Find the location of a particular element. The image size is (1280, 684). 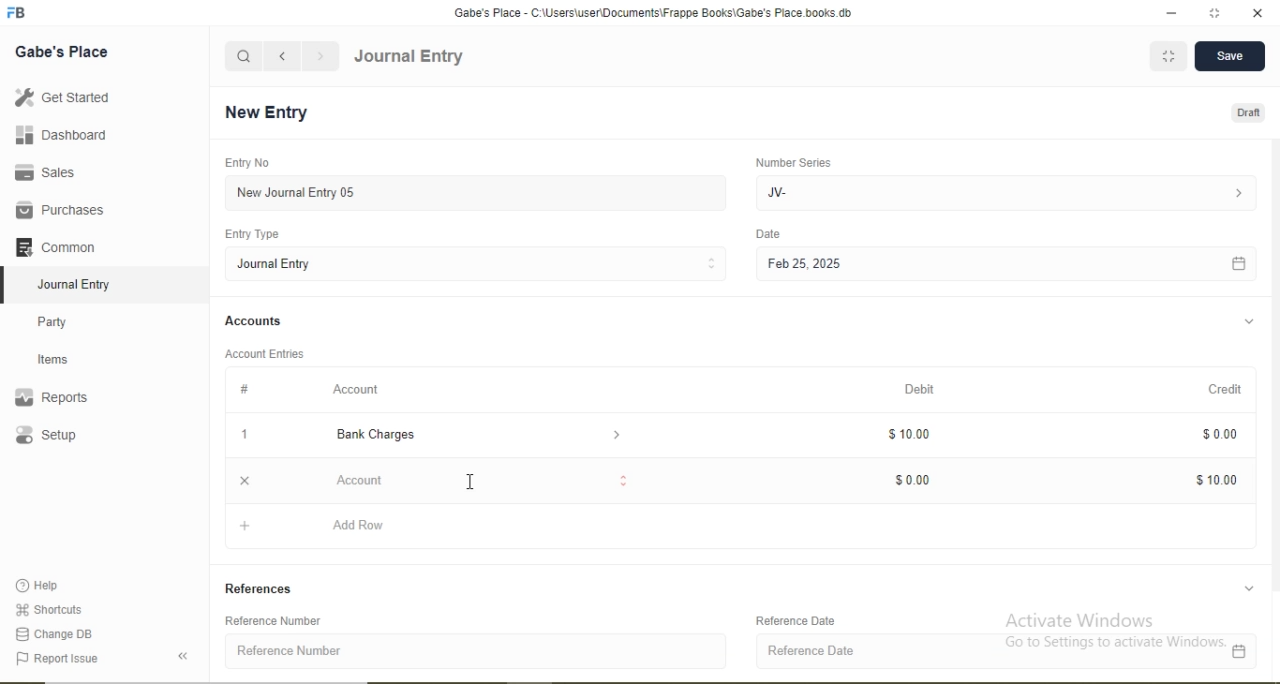

New Journal Entry 05 is located at coordinates (478, 192).